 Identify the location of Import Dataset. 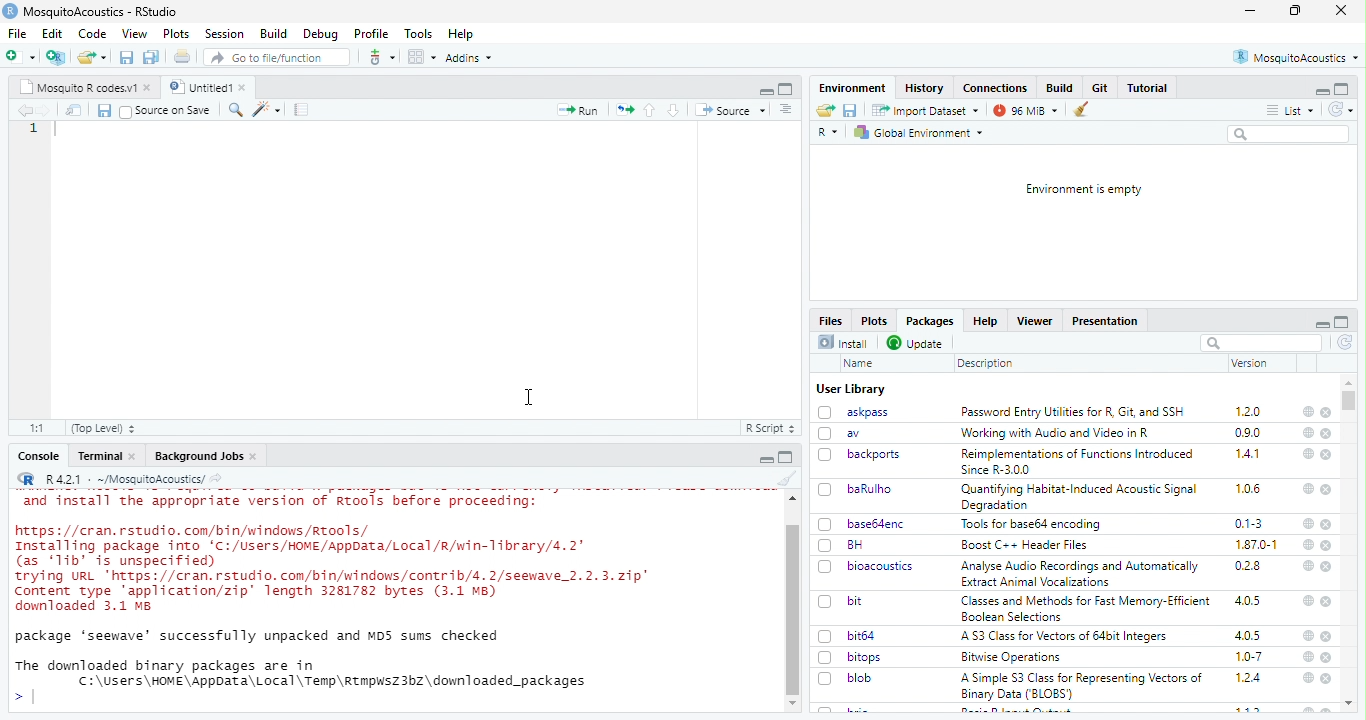
(927, 111).